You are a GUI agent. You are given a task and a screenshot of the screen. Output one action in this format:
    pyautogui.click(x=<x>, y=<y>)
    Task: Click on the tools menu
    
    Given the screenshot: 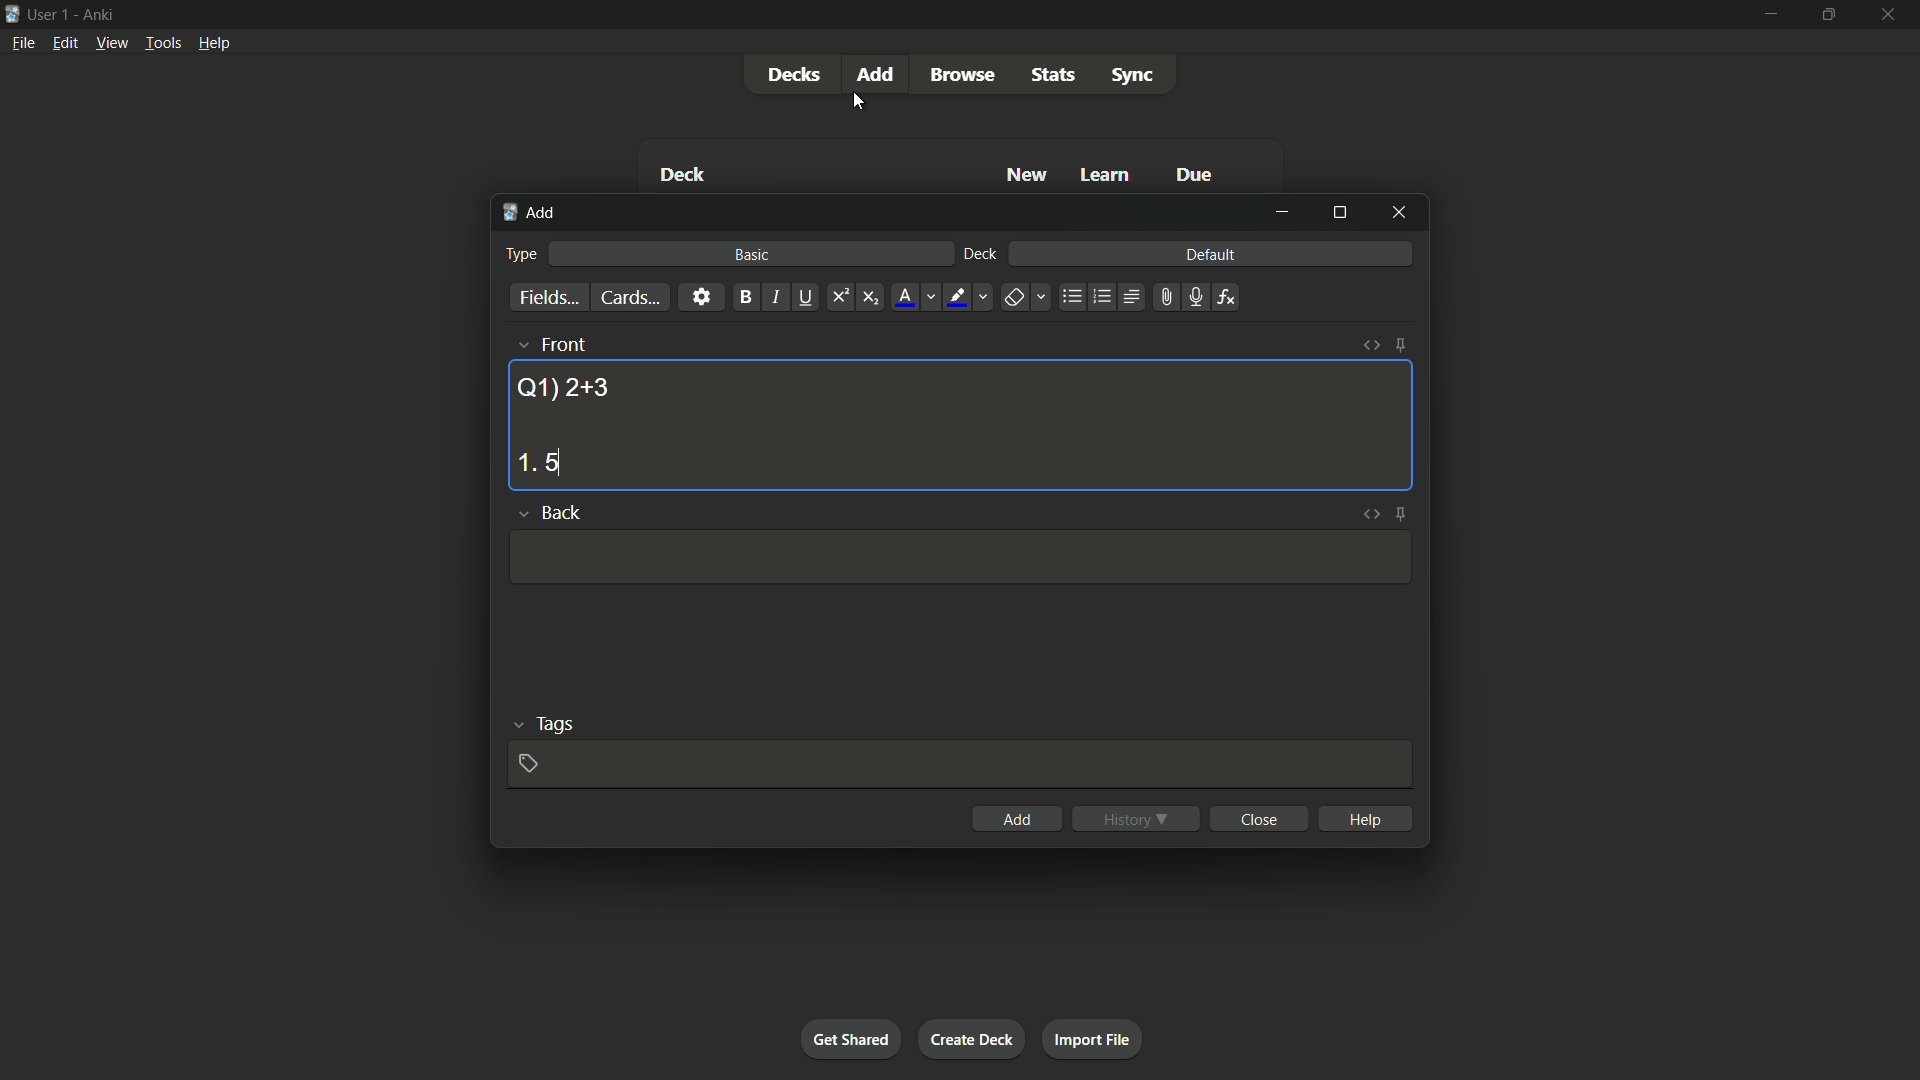 What is the action you would take?
    pyautogui.click(x=162, y=42)
    